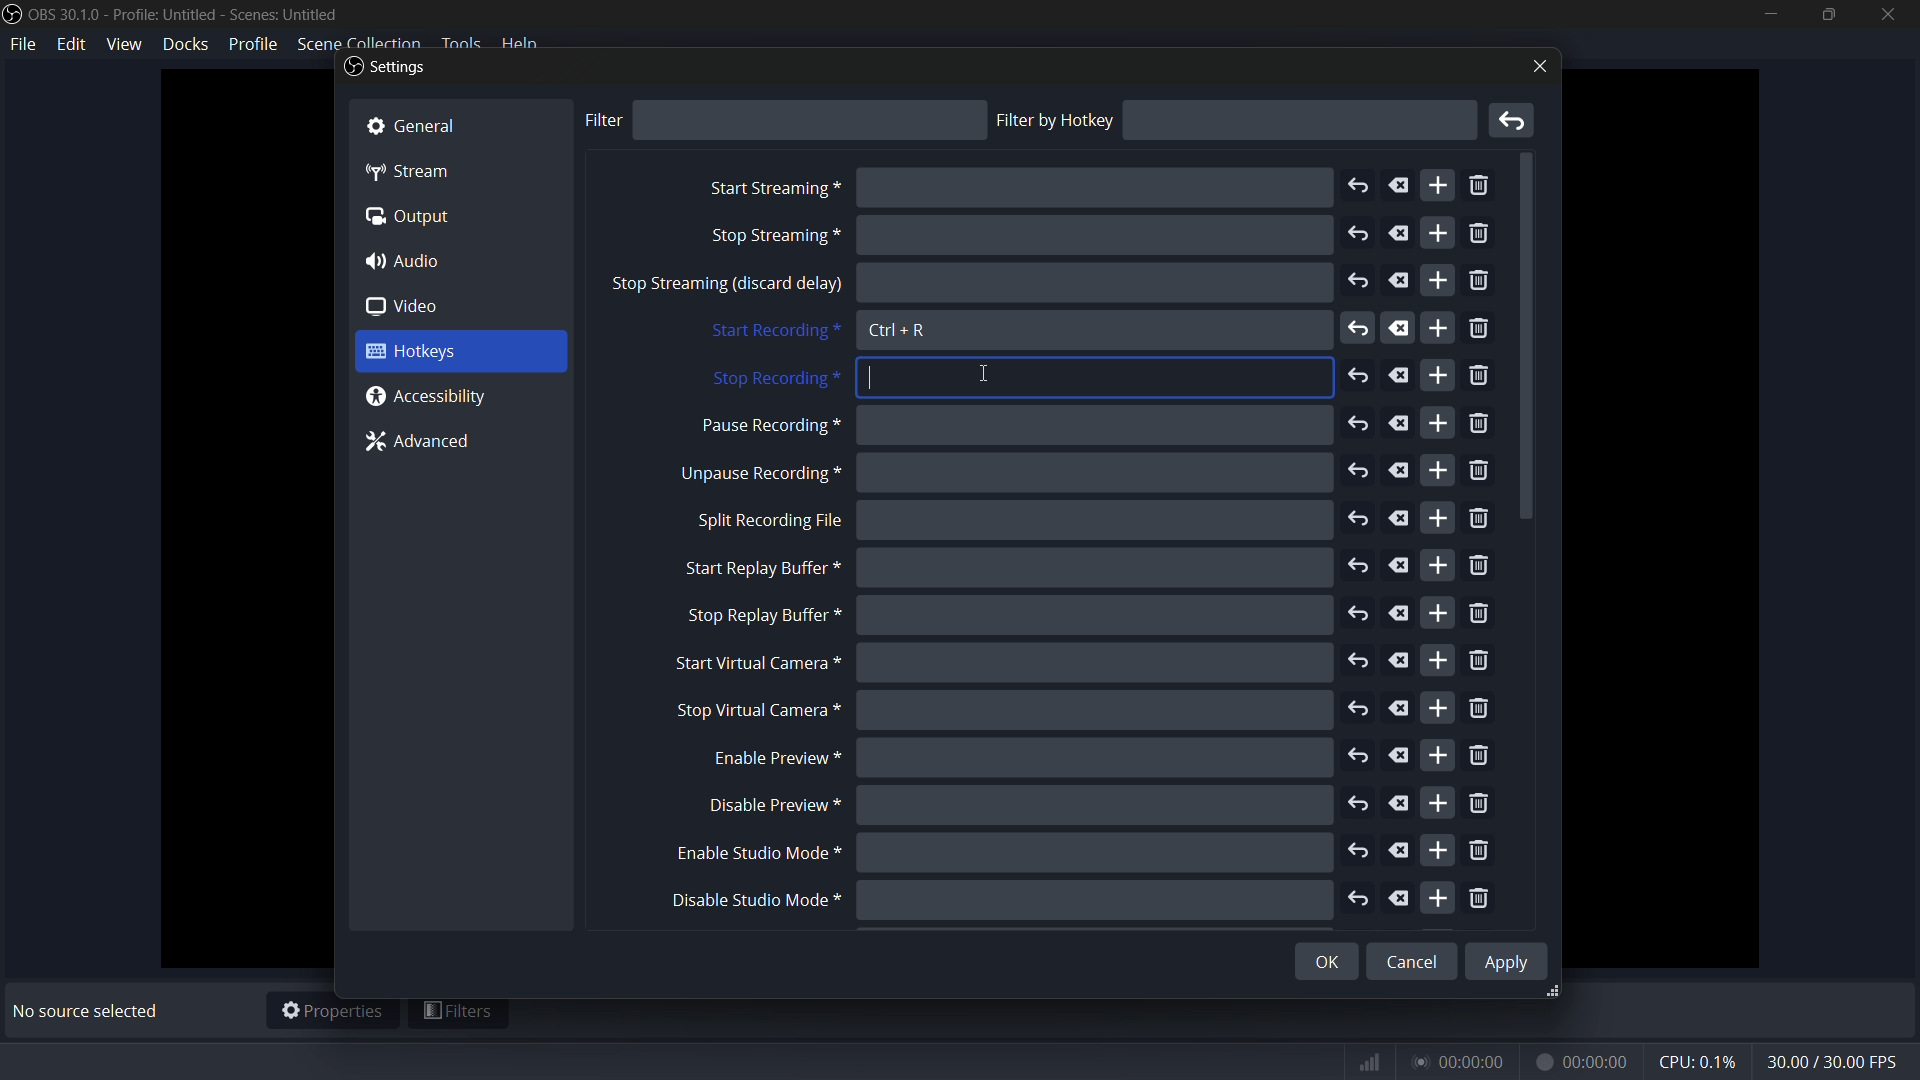  I want to click on start recording, so click(772, 332).